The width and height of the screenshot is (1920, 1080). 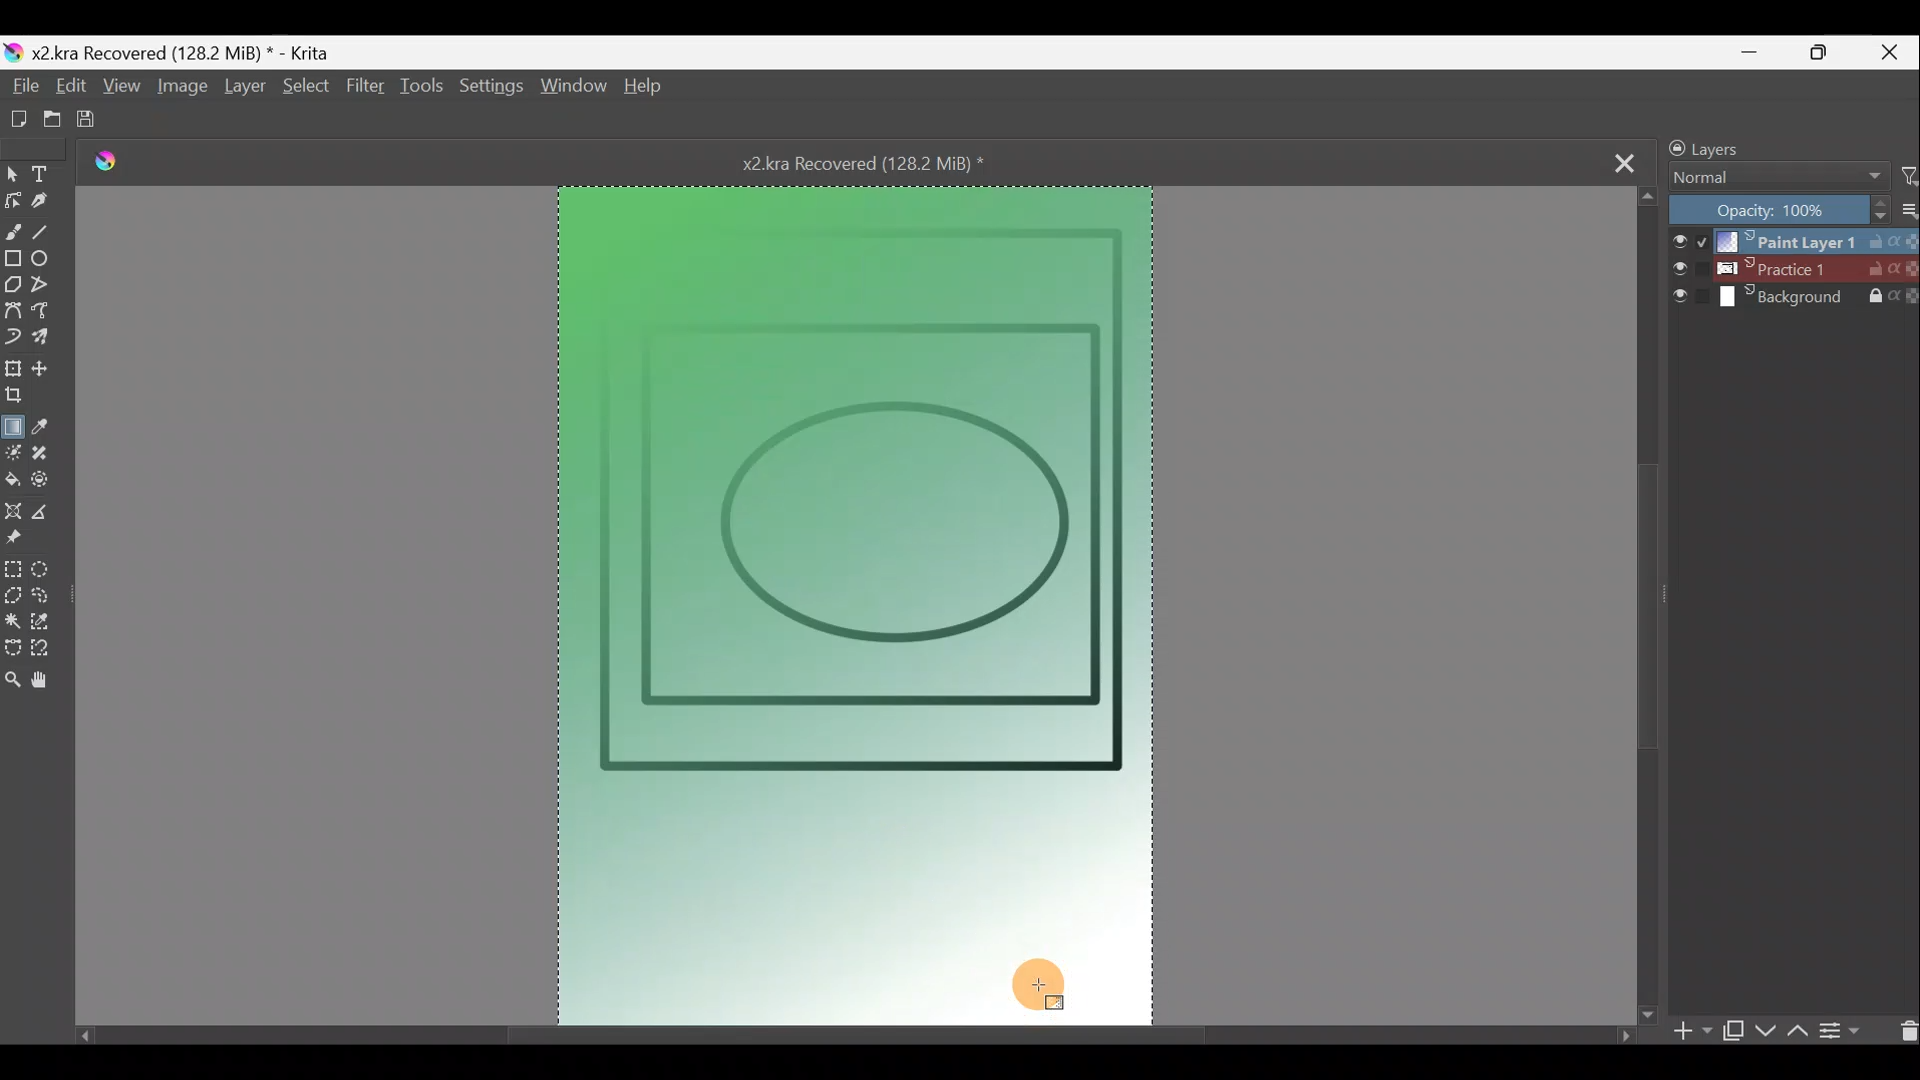 I want to click on Image, so click(x=179, y=90).